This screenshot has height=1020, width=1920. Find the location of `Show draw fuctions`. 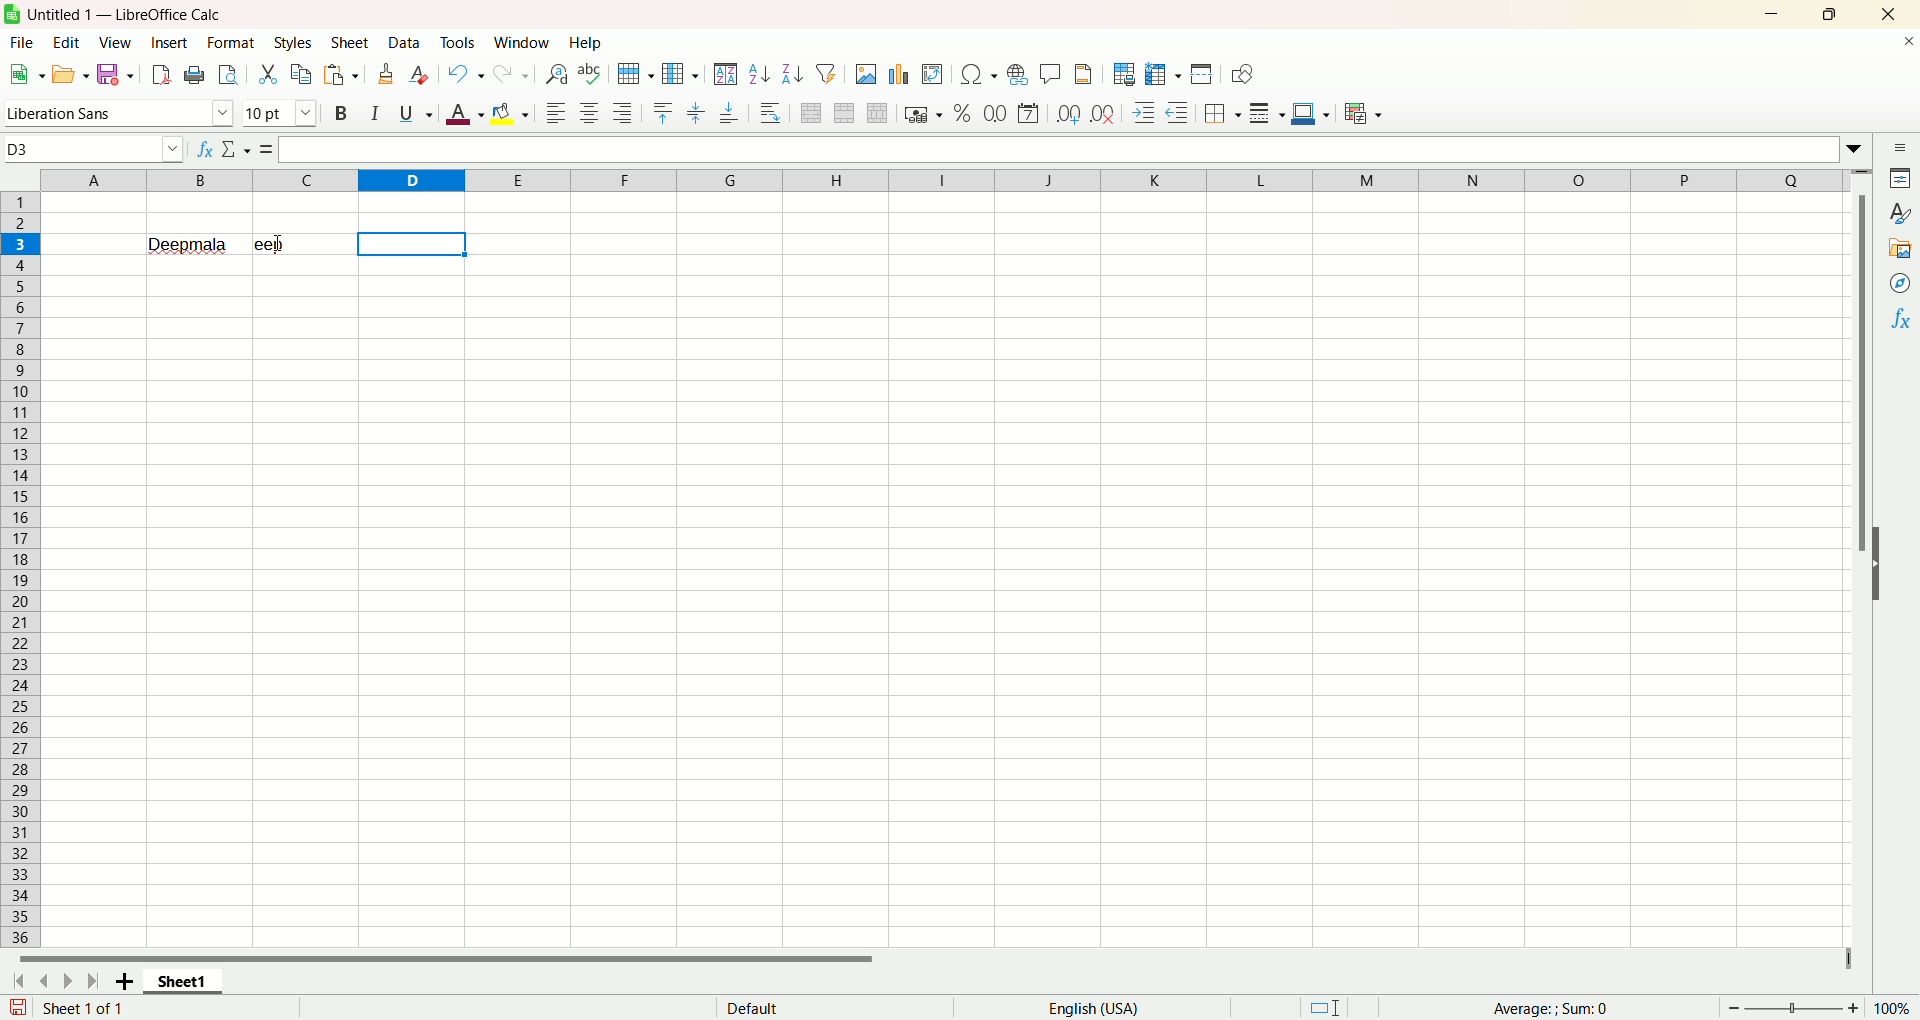

Show draw fuctions is located at coordinates (1244, 75).